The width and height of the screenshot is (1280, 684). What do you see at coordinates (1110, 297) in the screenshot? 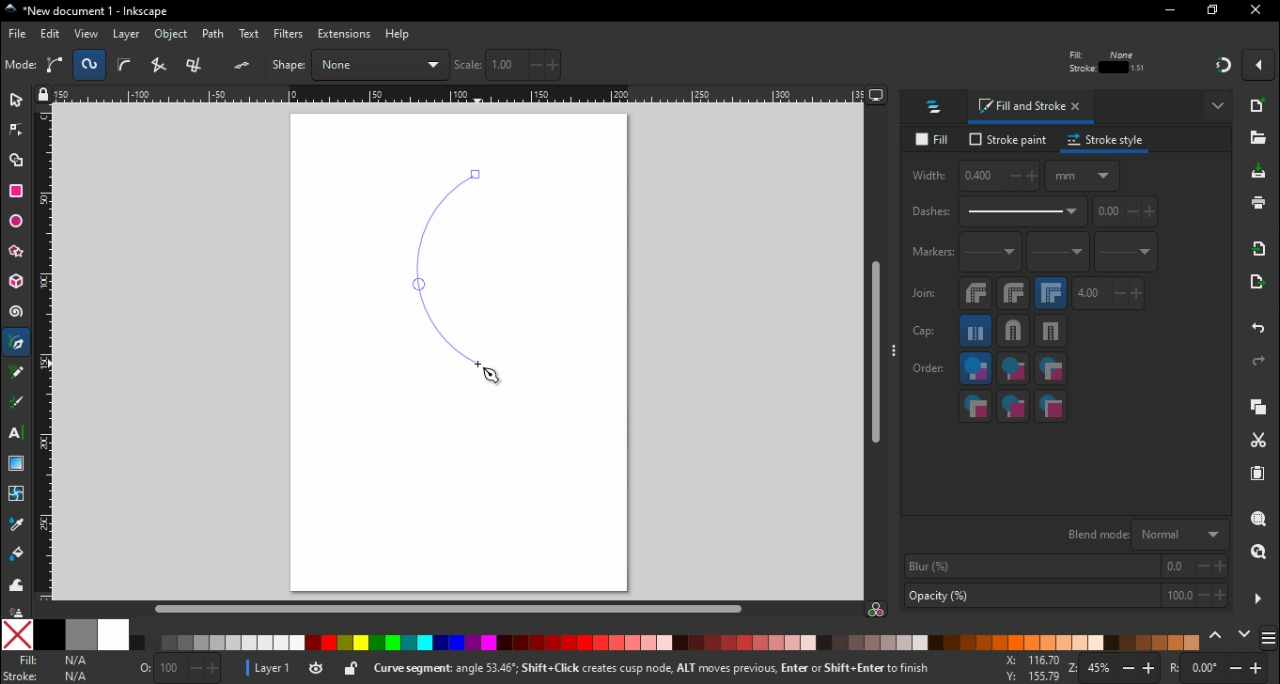
I see `max length of miter` at bounding box center [1110, 297].